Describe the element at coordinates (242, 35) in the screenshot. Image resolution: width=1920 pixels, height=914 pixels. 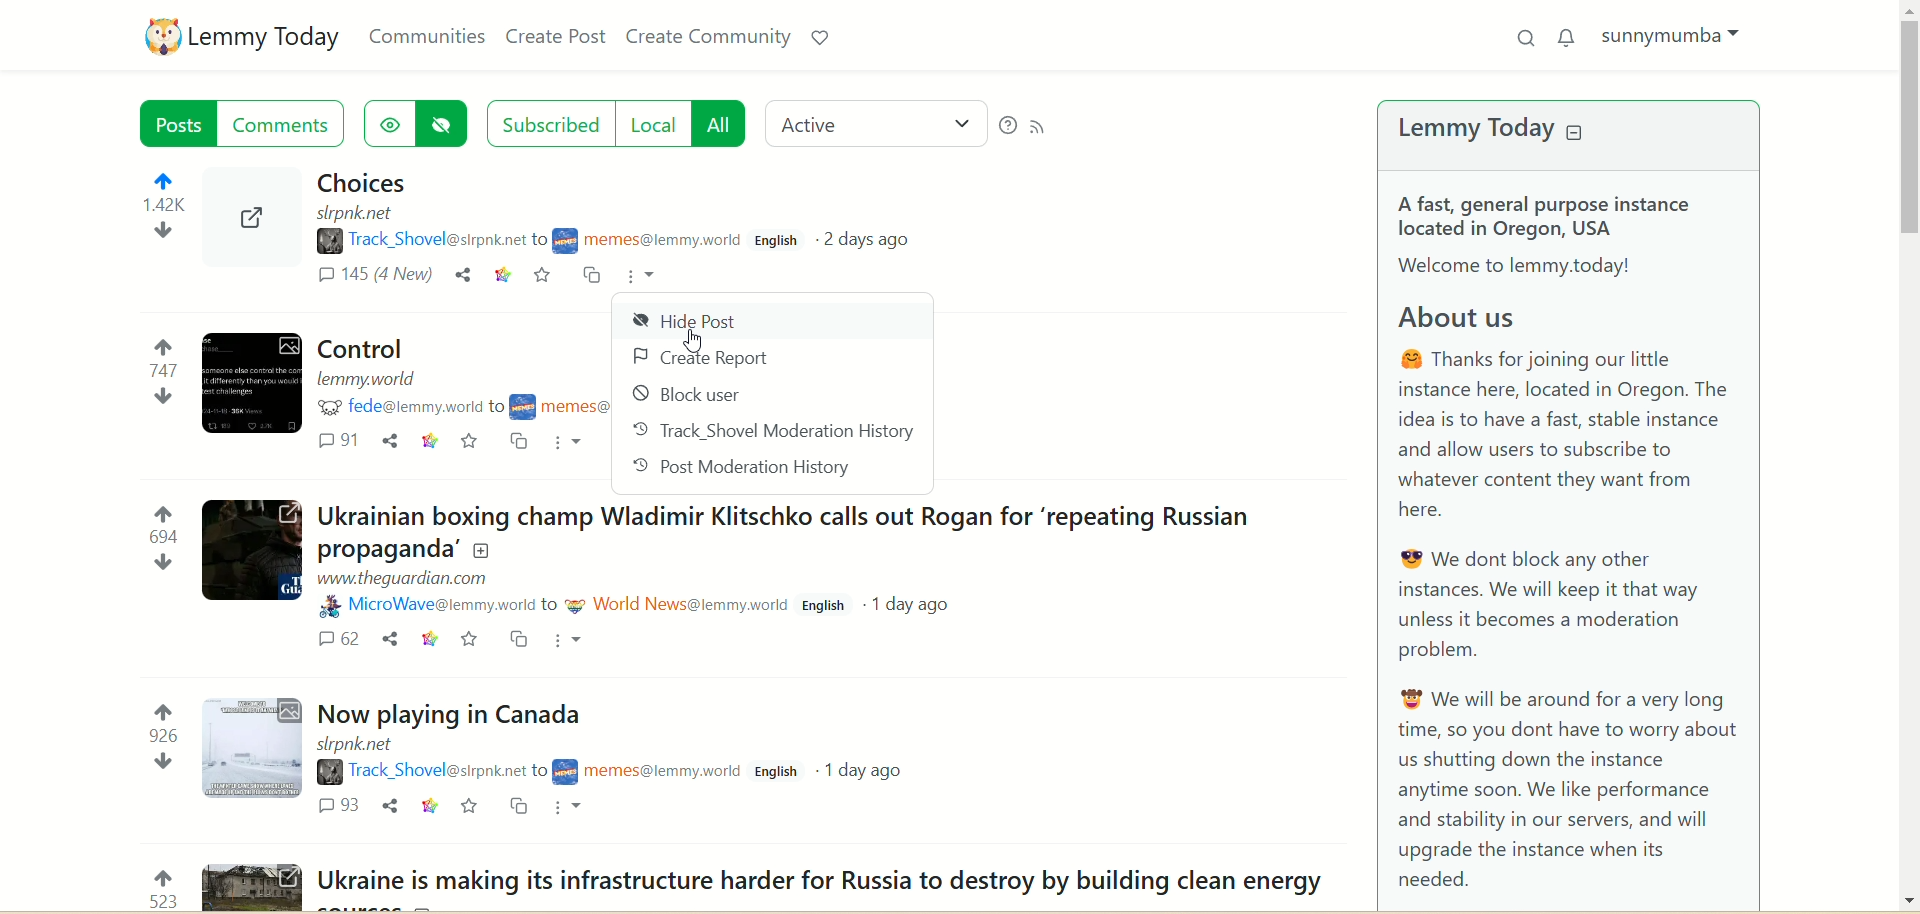
I see `lemmy today logo and name` at that location.